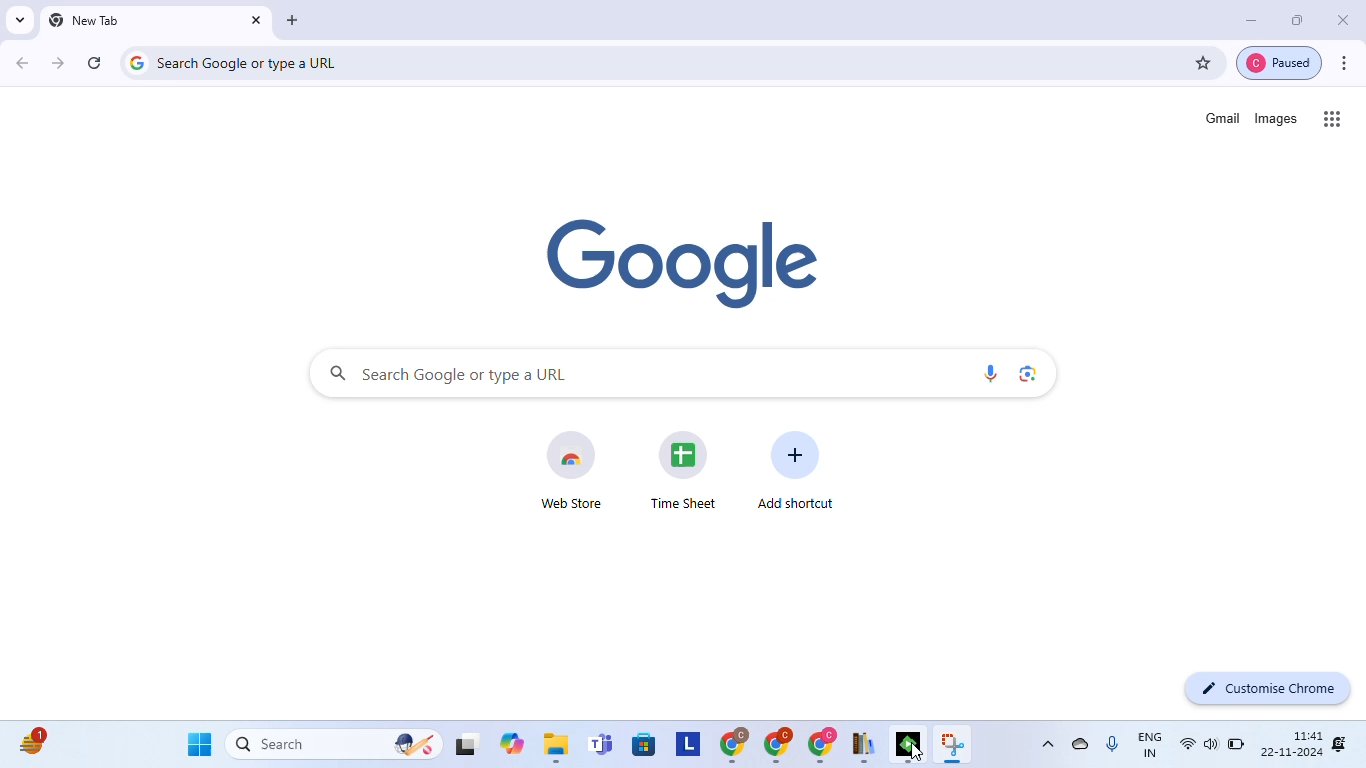 Image resolution: width=1366 pixels, height=768 pixels. What do you see at coordinates (1280, 64) in the screenshot?
I see `sync is paused` at bounding box center [1280, 64].